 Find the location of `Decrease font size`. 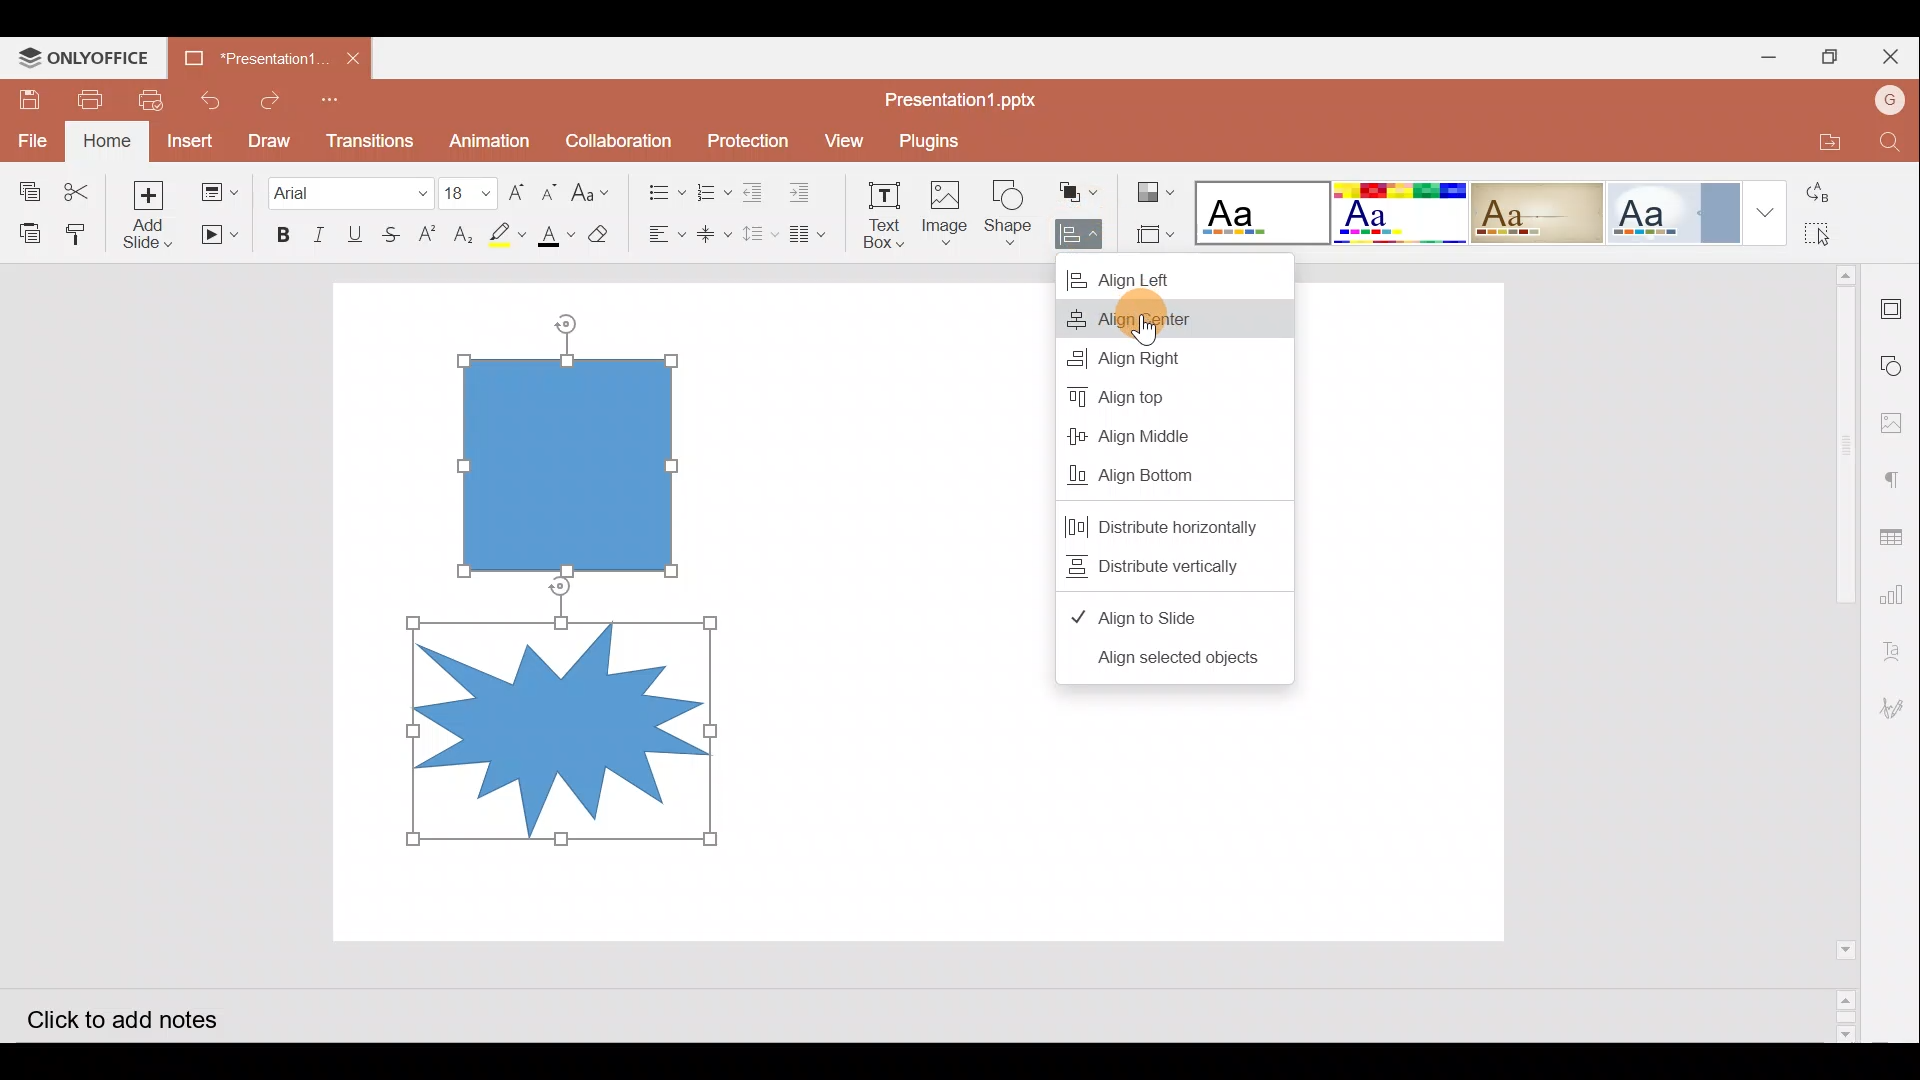

Decrease font size is located at coordinates (553, 189).